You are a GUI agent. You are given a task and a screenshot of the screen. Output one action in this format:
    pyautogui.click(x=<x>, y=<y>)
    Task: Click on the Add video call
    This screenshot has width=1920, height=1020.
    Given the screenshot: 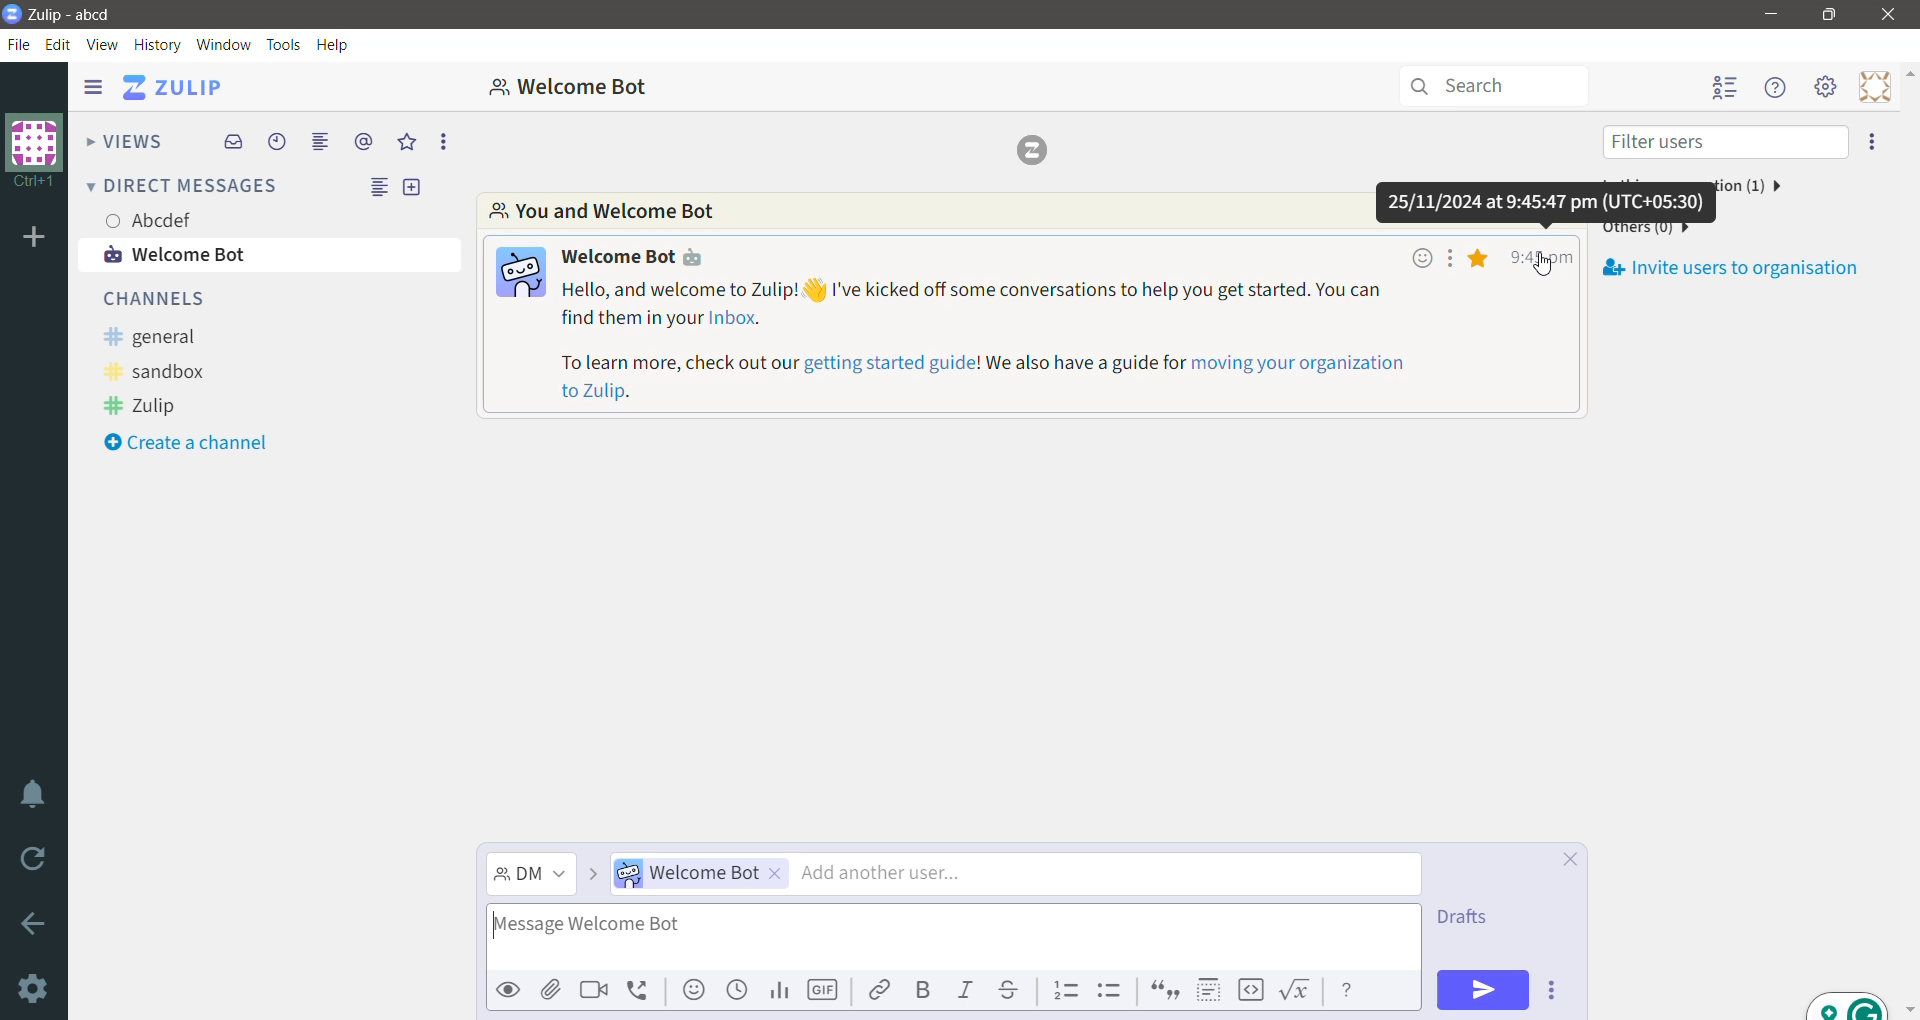 What is the action you would take?
    pyautogui.click(x=596, y=991)
    